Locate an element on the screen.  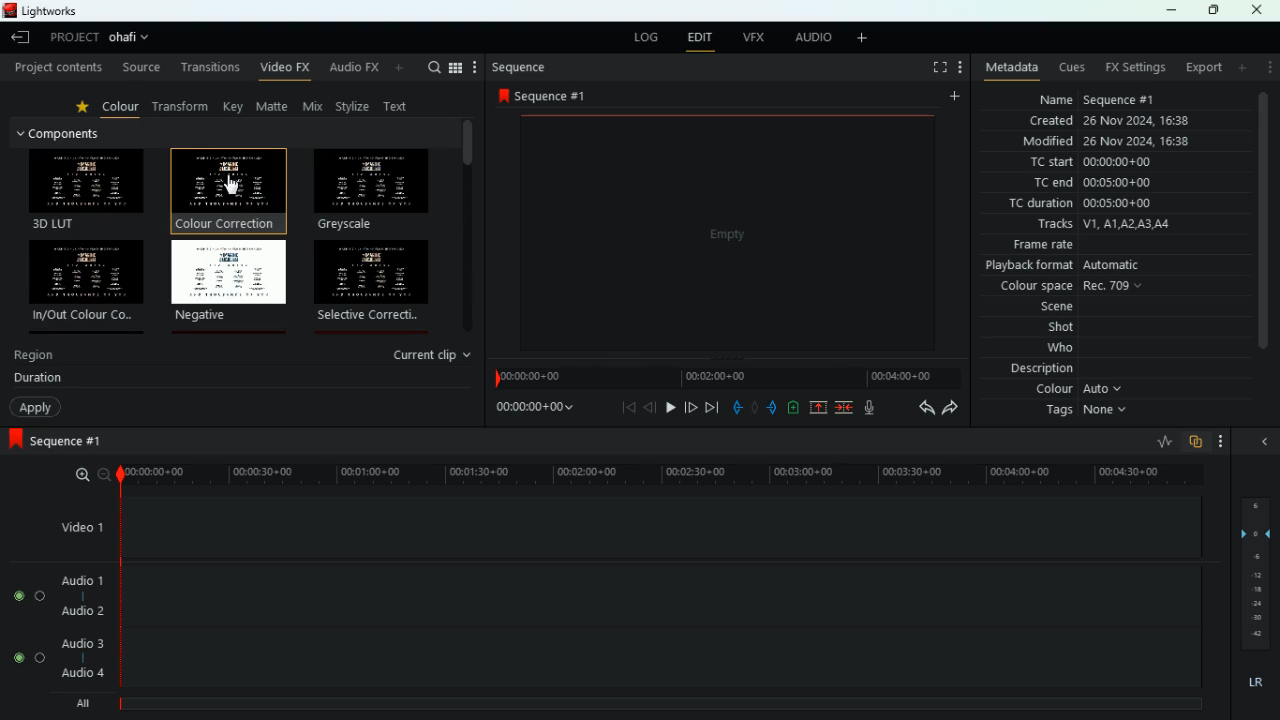
colour correction is located at coordinates (225, 188).